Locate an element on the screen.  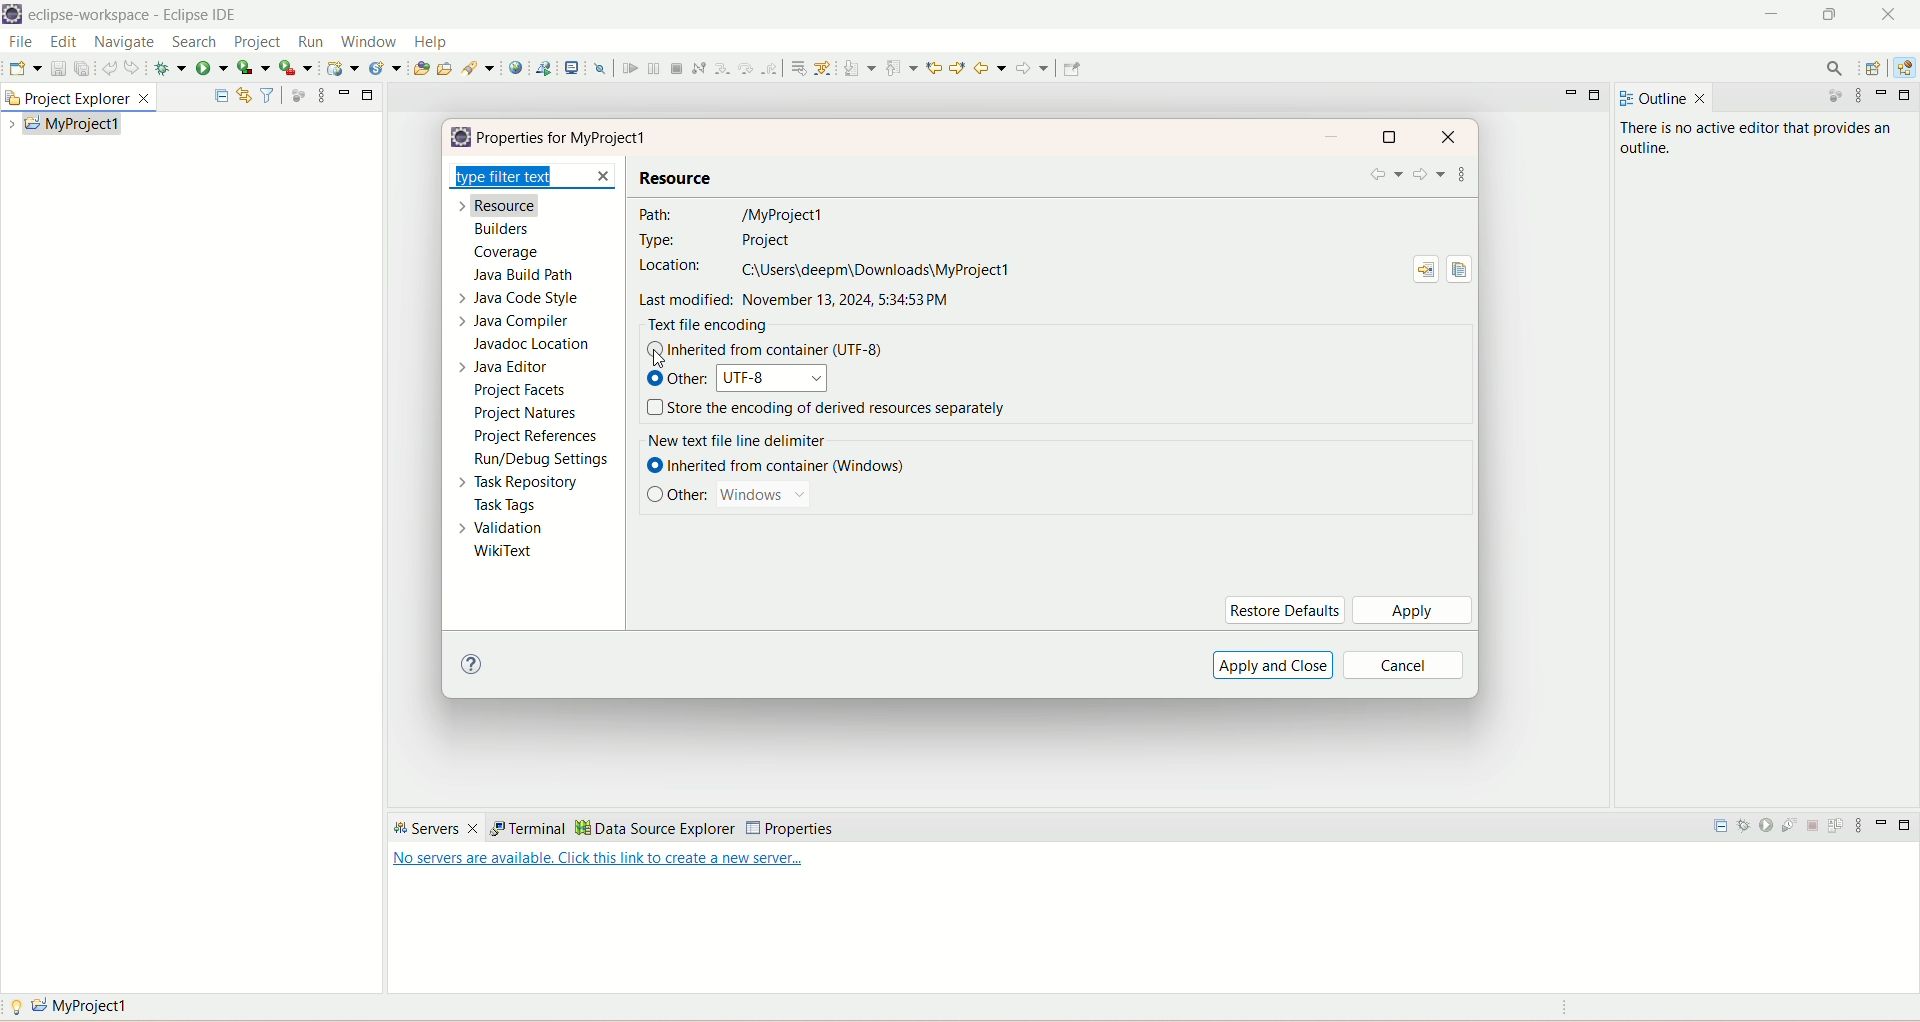
help is located at coordinates (469, 664).